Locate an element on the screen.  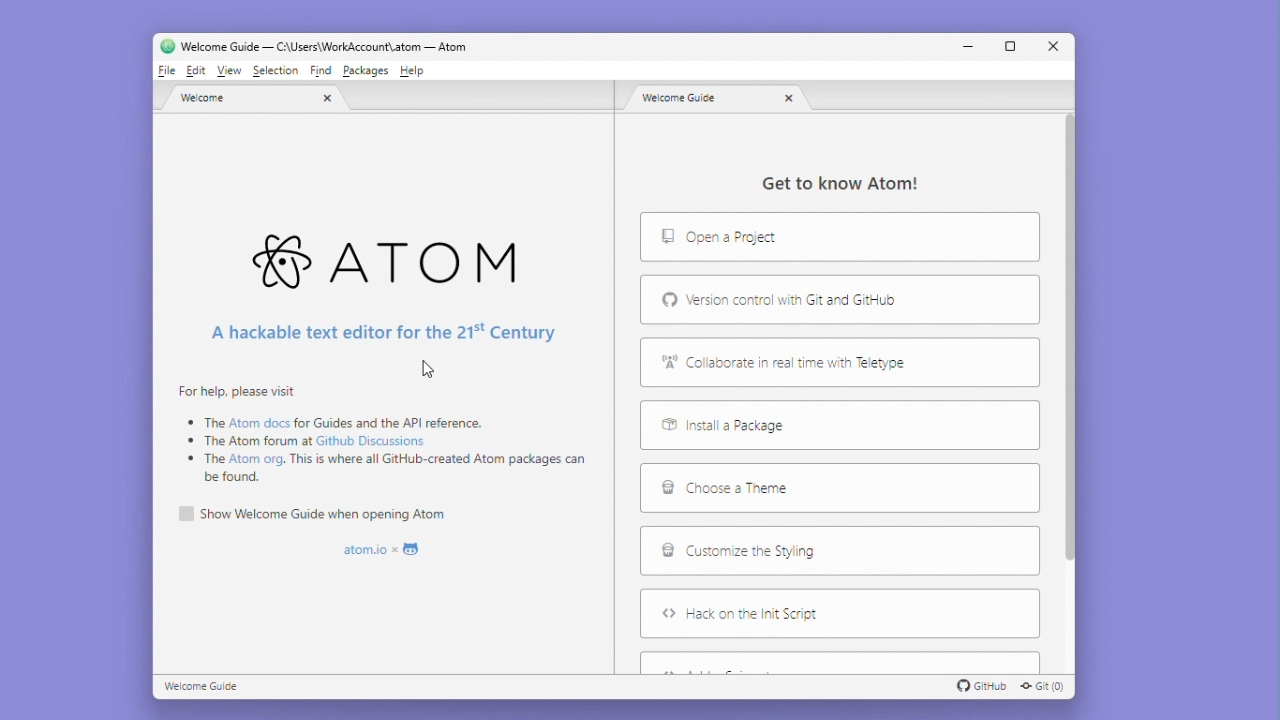
Atom.io is located at coordinates (383, 547).